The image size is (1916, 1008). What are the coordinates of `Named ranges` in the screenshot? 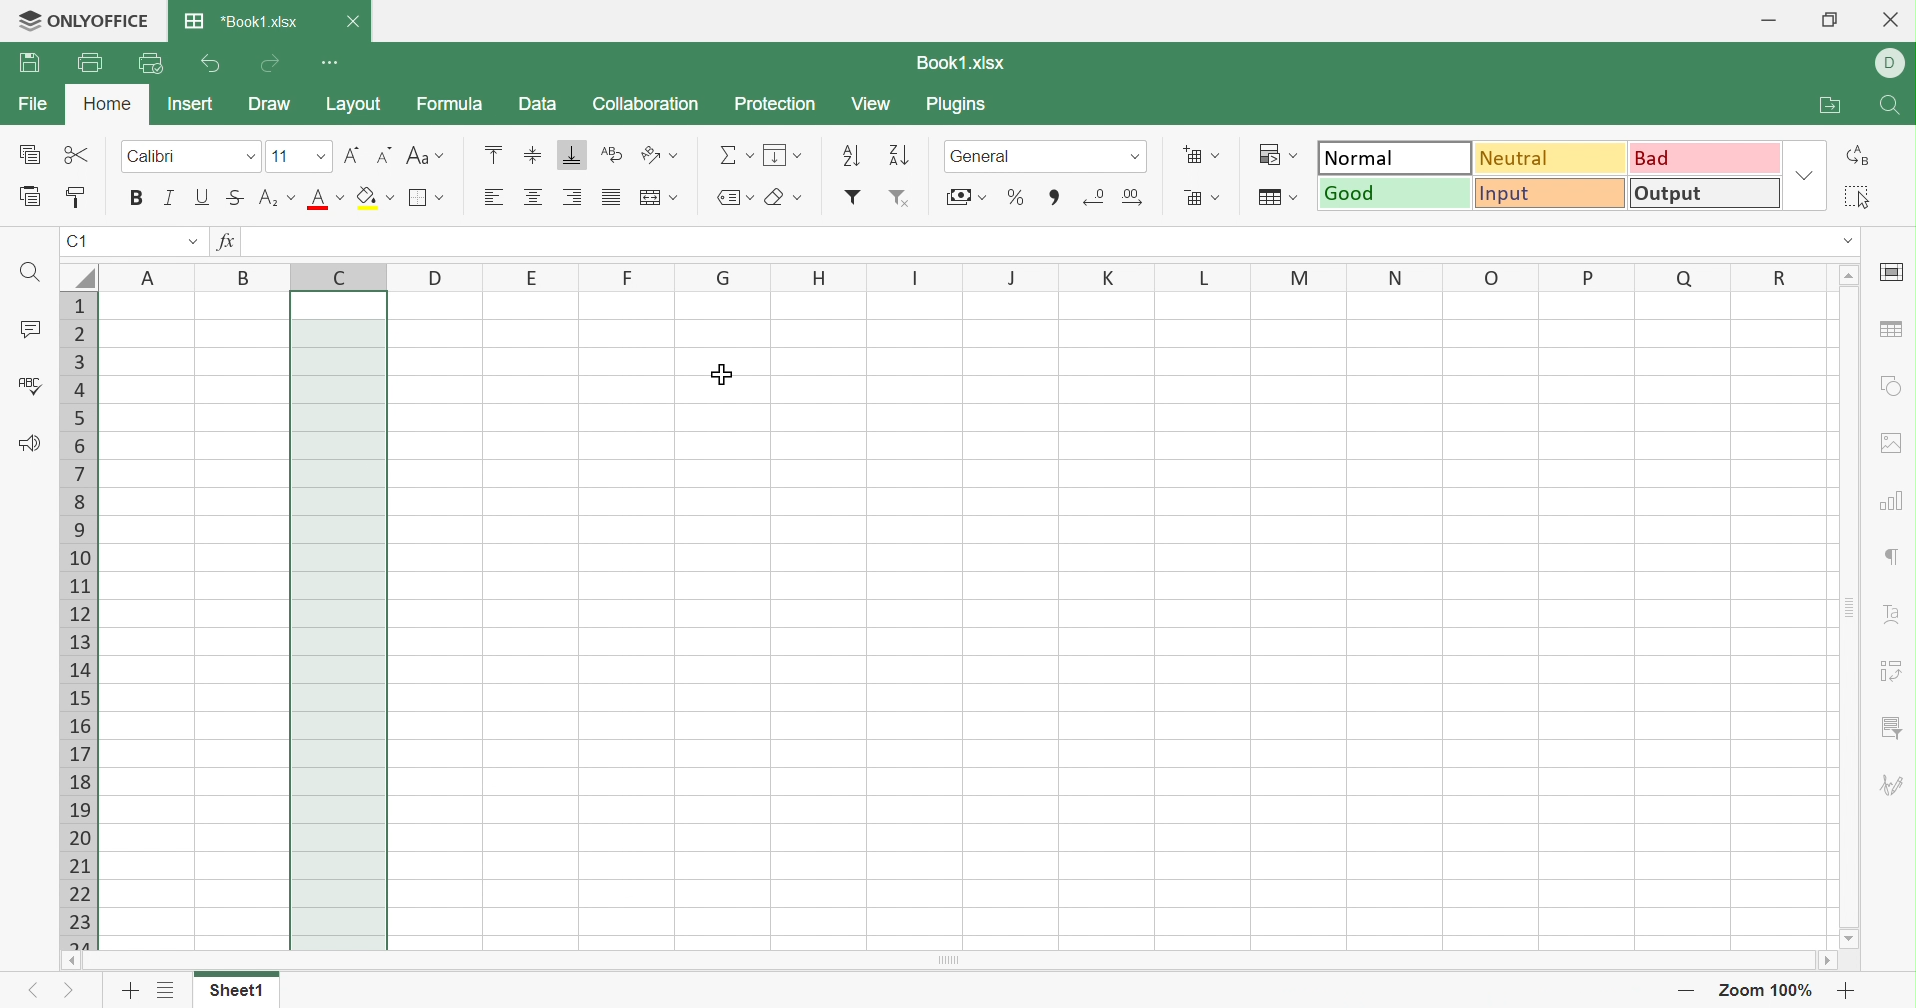 It's located at (725, 196).